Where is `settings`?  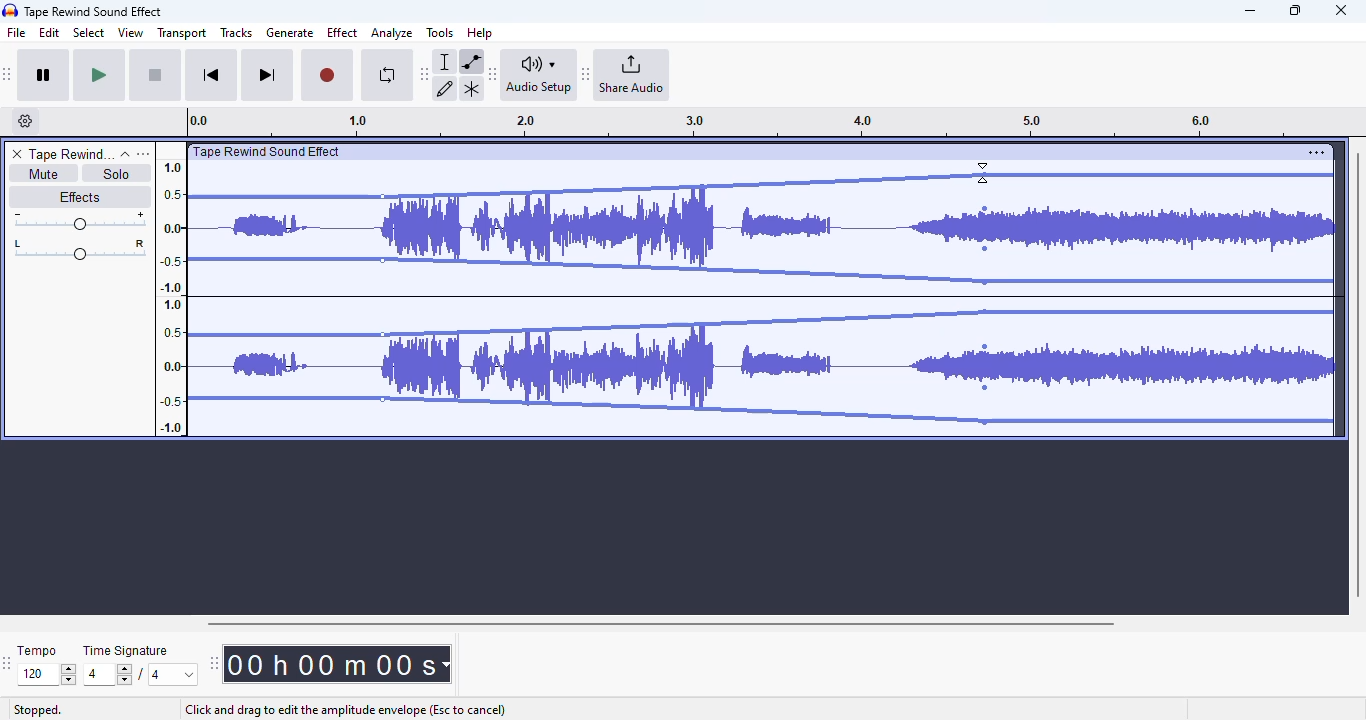
settings is located at coordinates (1316, 152).